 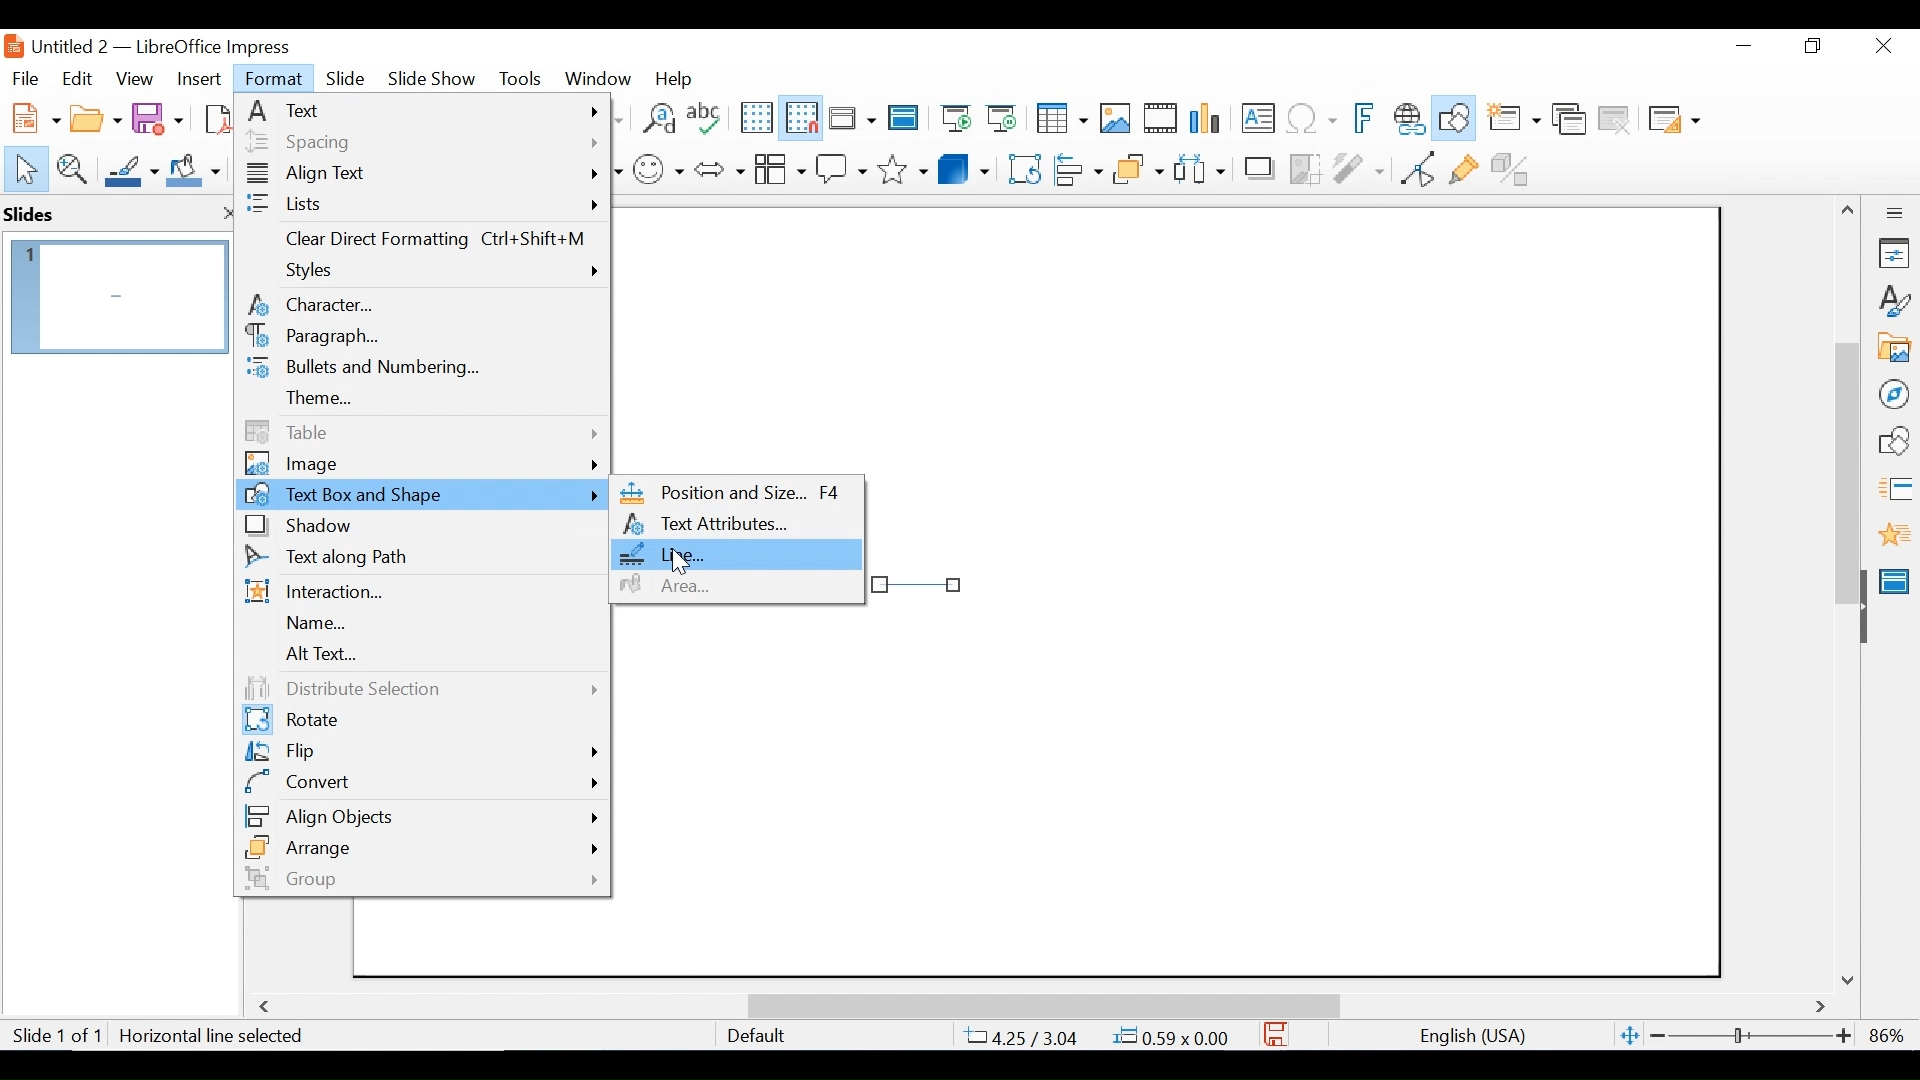 I want to click on , so click(x=779, y=167).